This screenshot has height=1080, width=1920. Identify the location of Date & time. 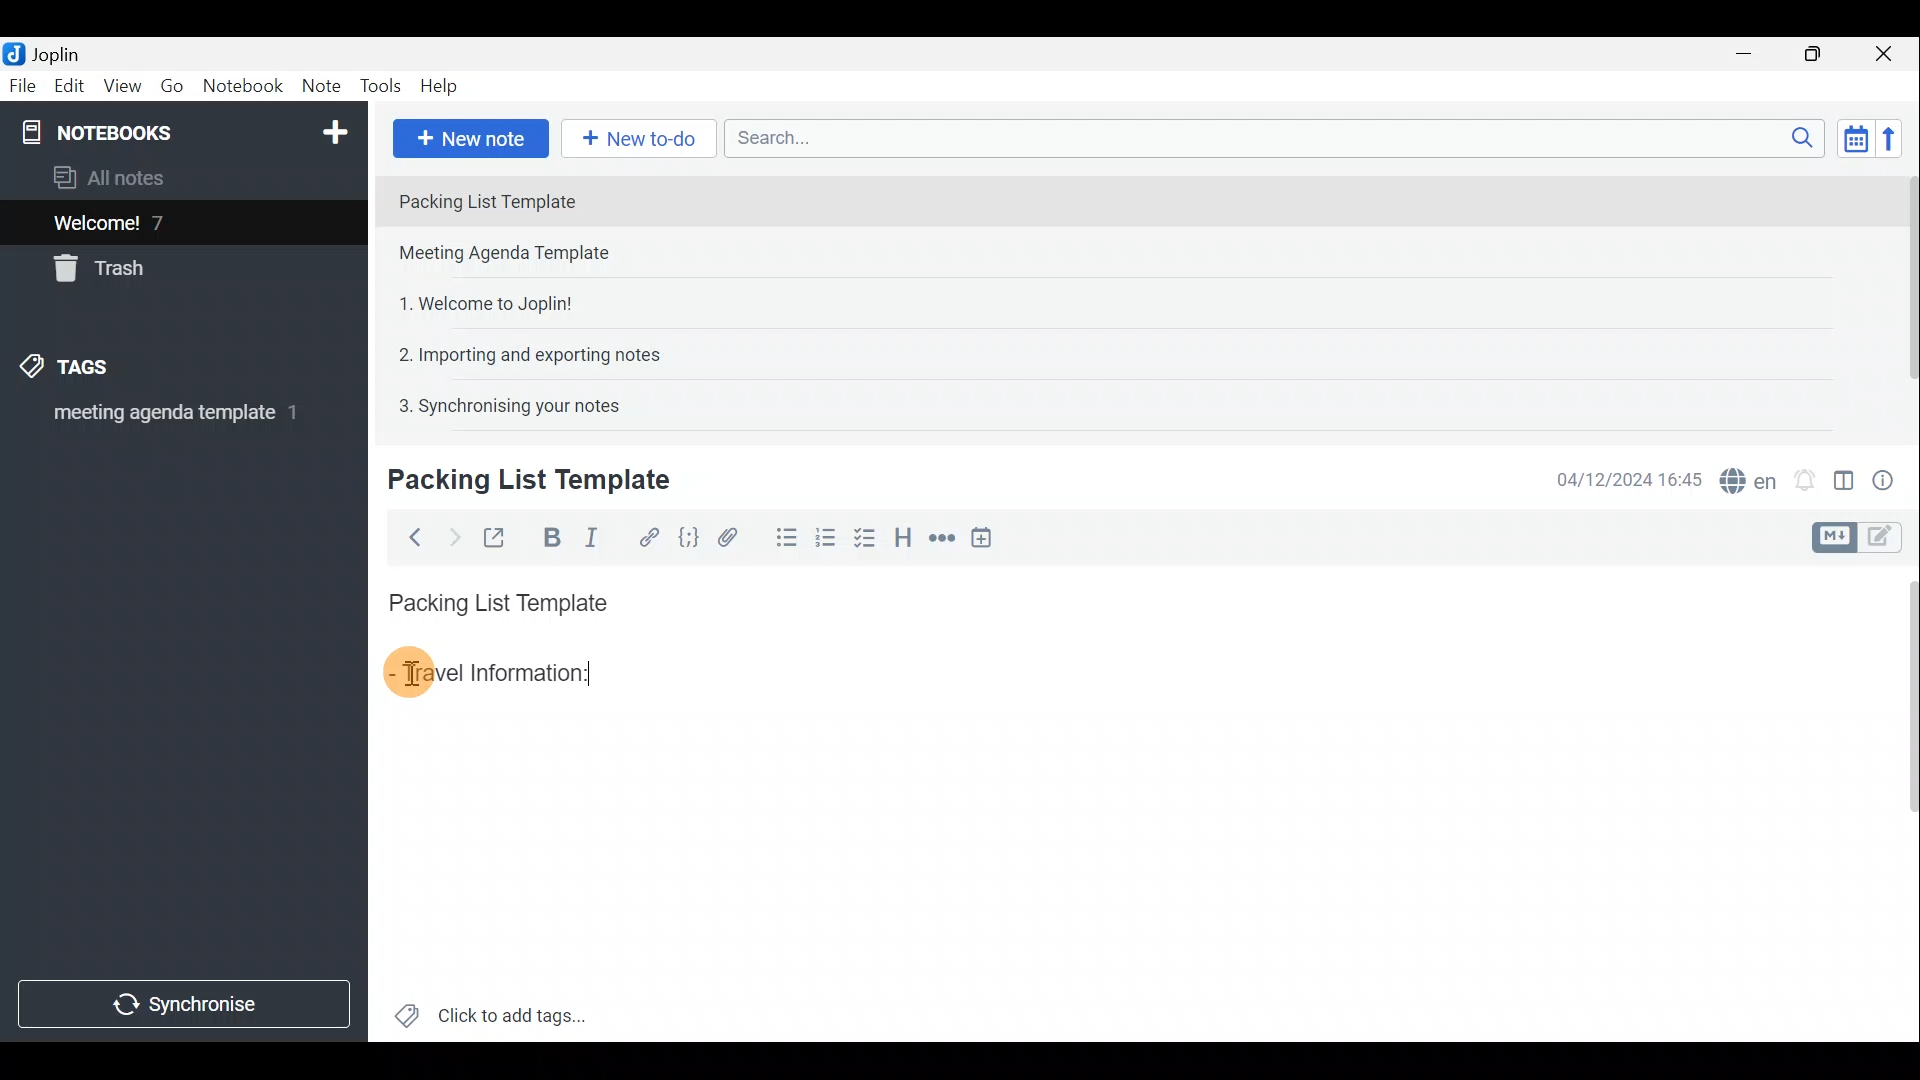
(1629, 478).